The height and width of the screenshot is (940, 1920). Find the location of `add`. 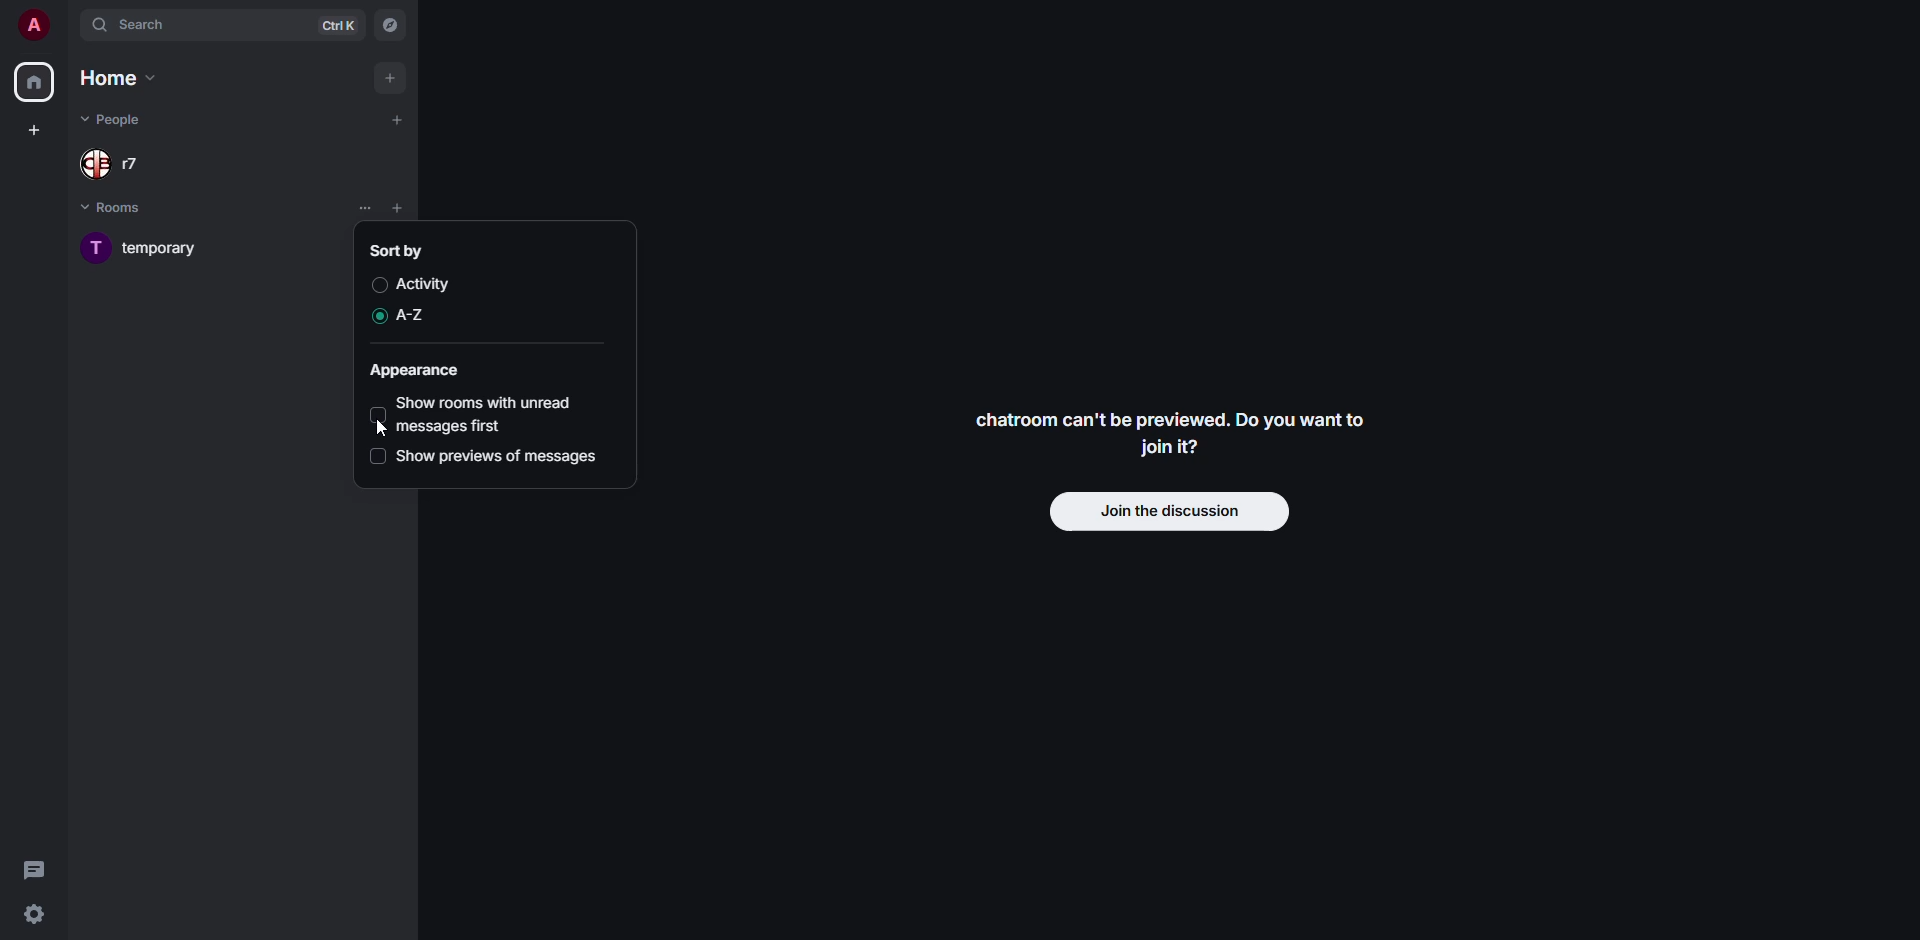

add is located at coordinates (390, 77).